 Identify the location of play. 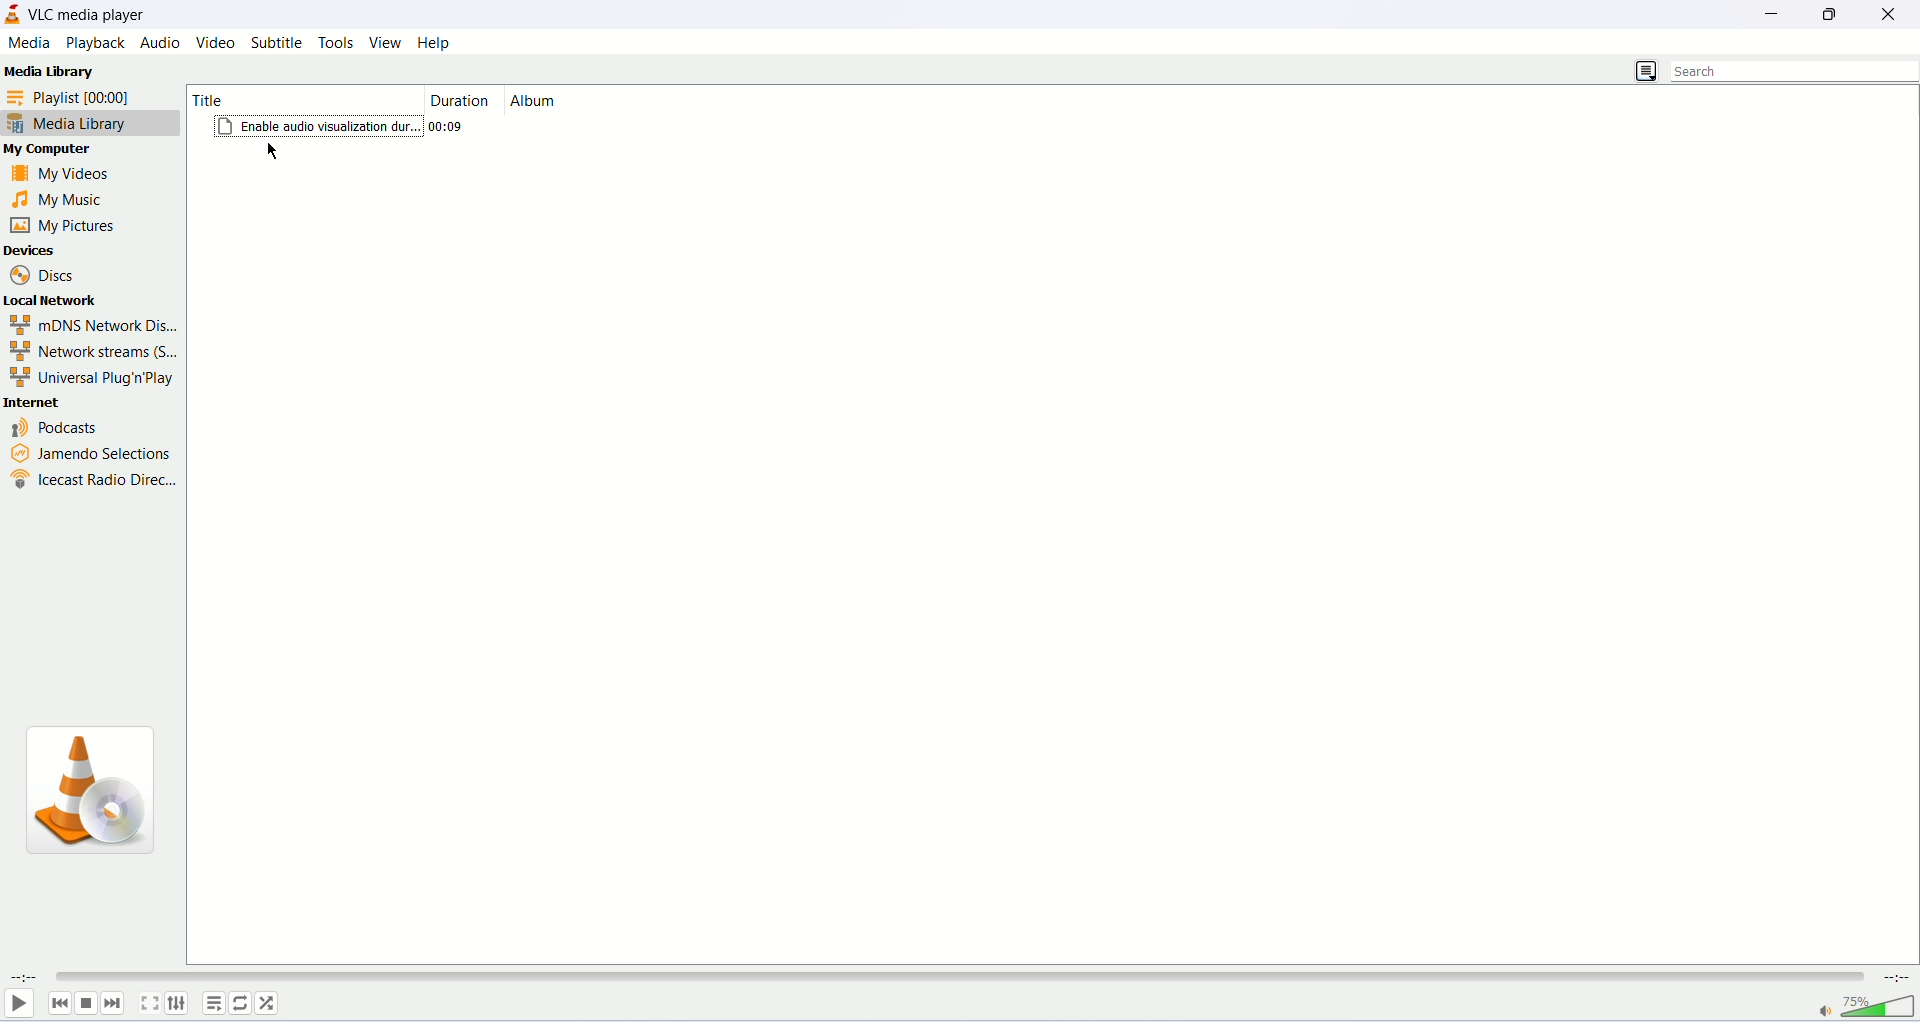
(17, 1004).